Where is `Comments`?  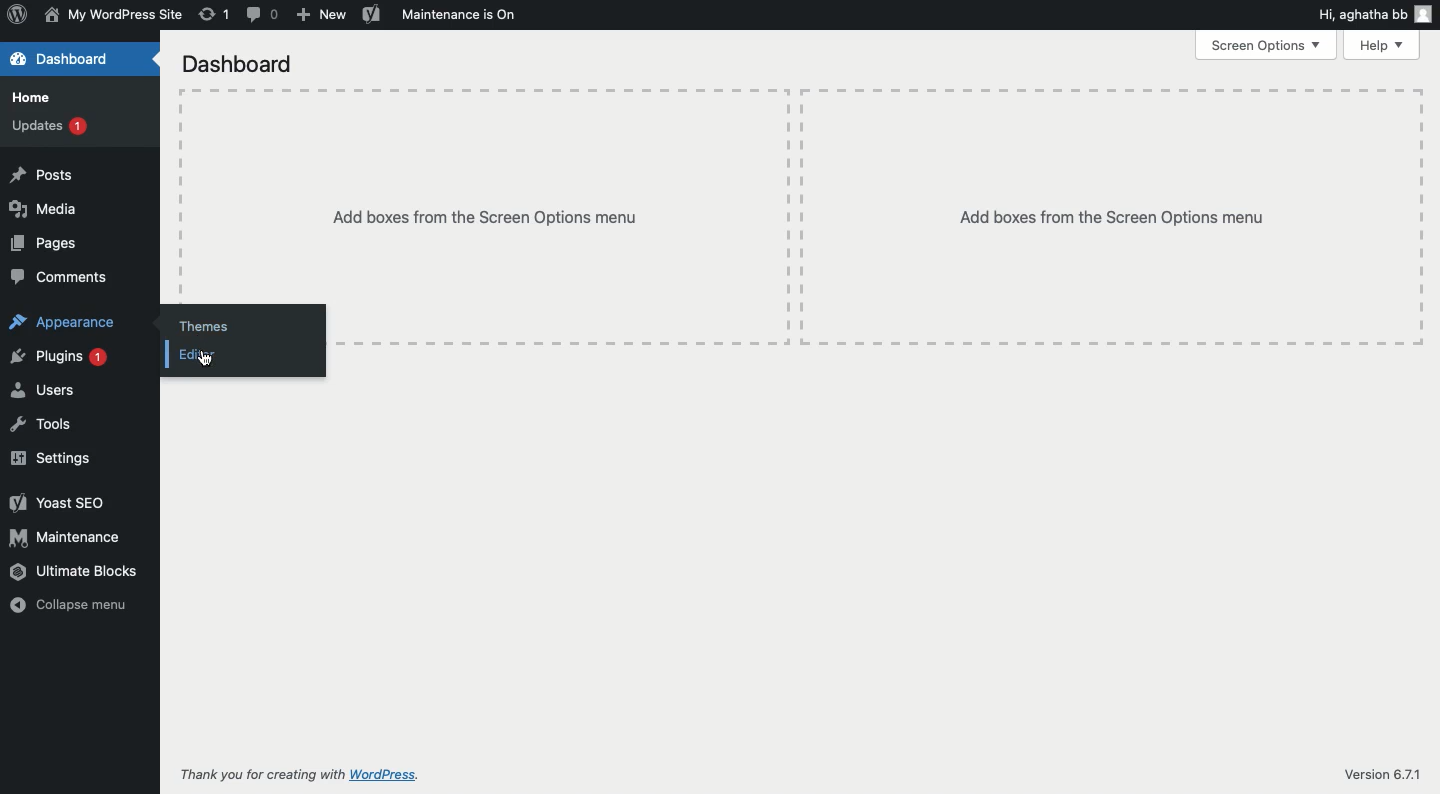 Comments is located at coordinates (59, 275).